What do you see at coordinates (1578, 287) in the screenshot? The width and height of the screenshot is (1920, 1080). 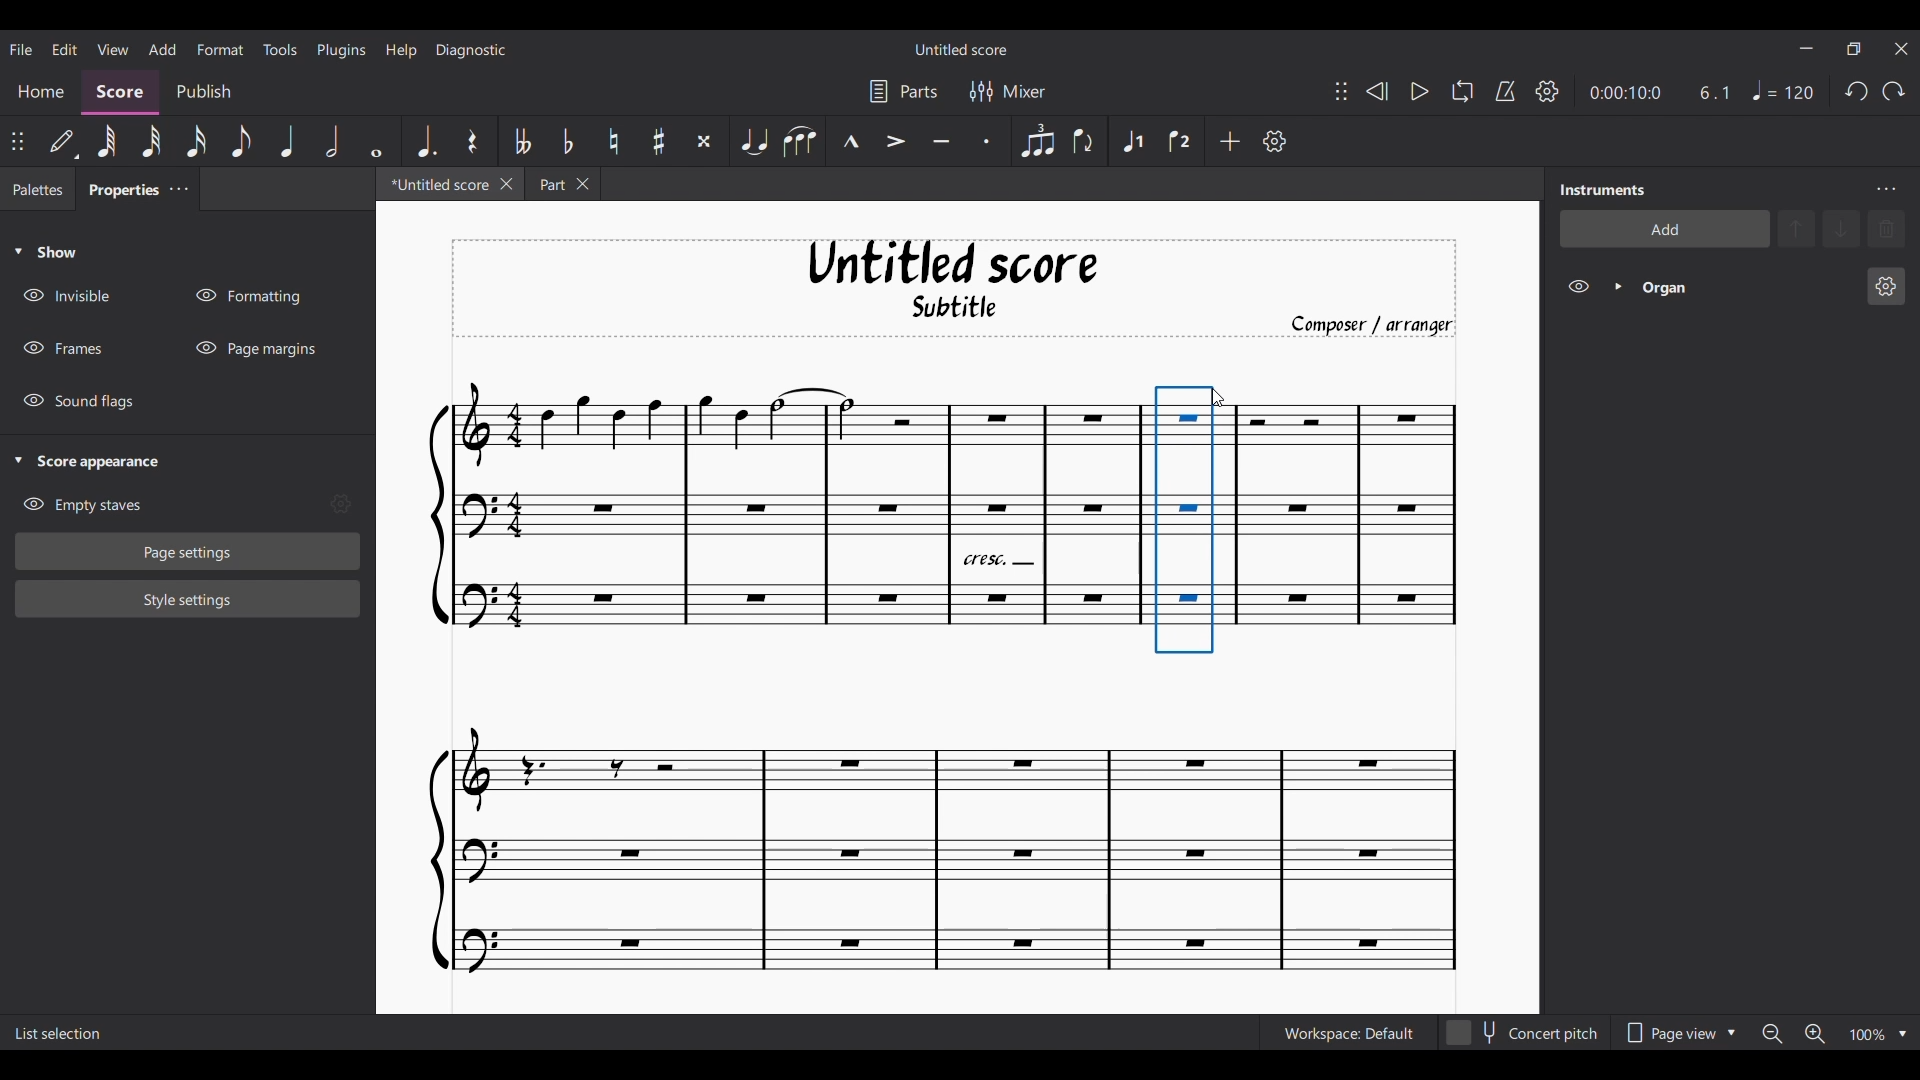 I see `Hide Organs on score` at bounding box center [1578, 287].